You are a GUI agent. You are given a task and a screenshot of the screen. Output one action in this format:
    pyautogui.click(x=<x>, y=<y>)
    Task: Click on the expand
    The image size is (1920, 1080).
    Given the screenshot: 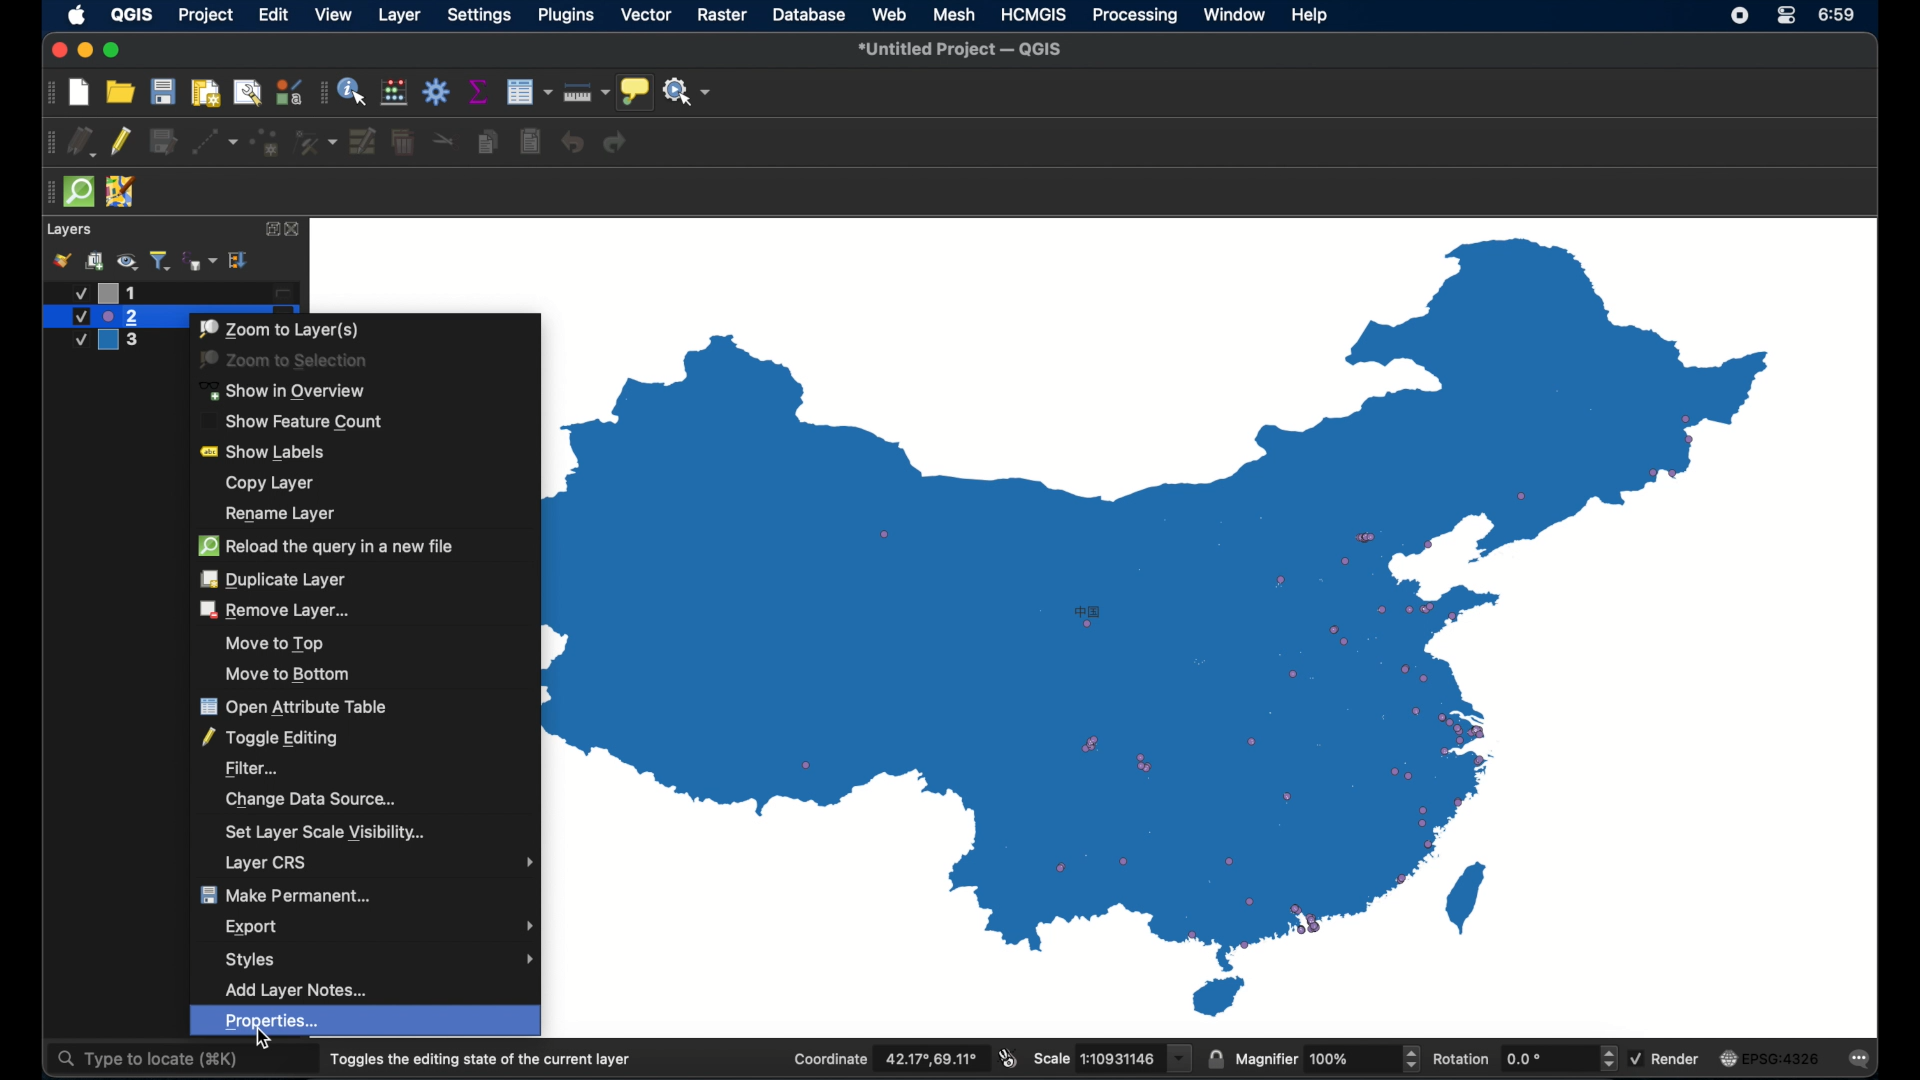 What is the action you would take?
    pyautogui.click(x=240, y=261)
    